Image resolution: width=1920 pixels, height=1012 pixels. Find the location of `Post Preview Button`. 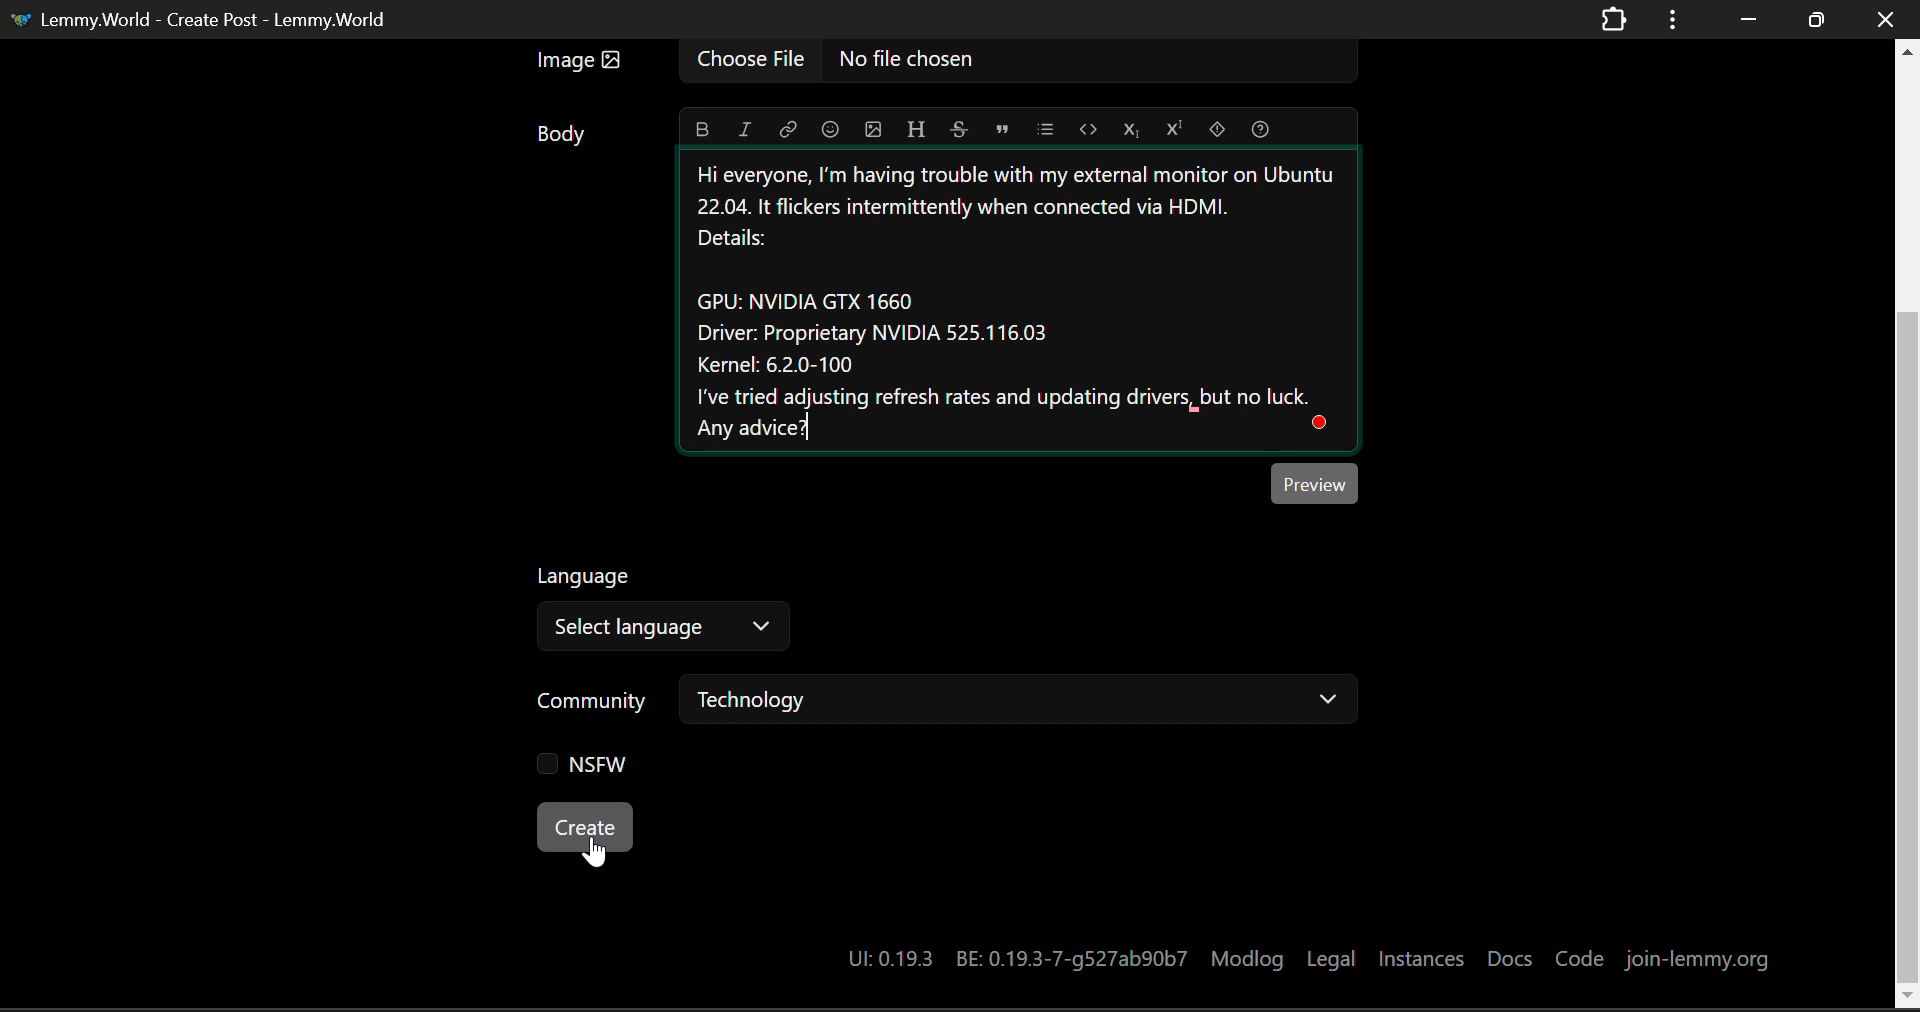

Post Preview Button is located at coordinates (1316, 482).